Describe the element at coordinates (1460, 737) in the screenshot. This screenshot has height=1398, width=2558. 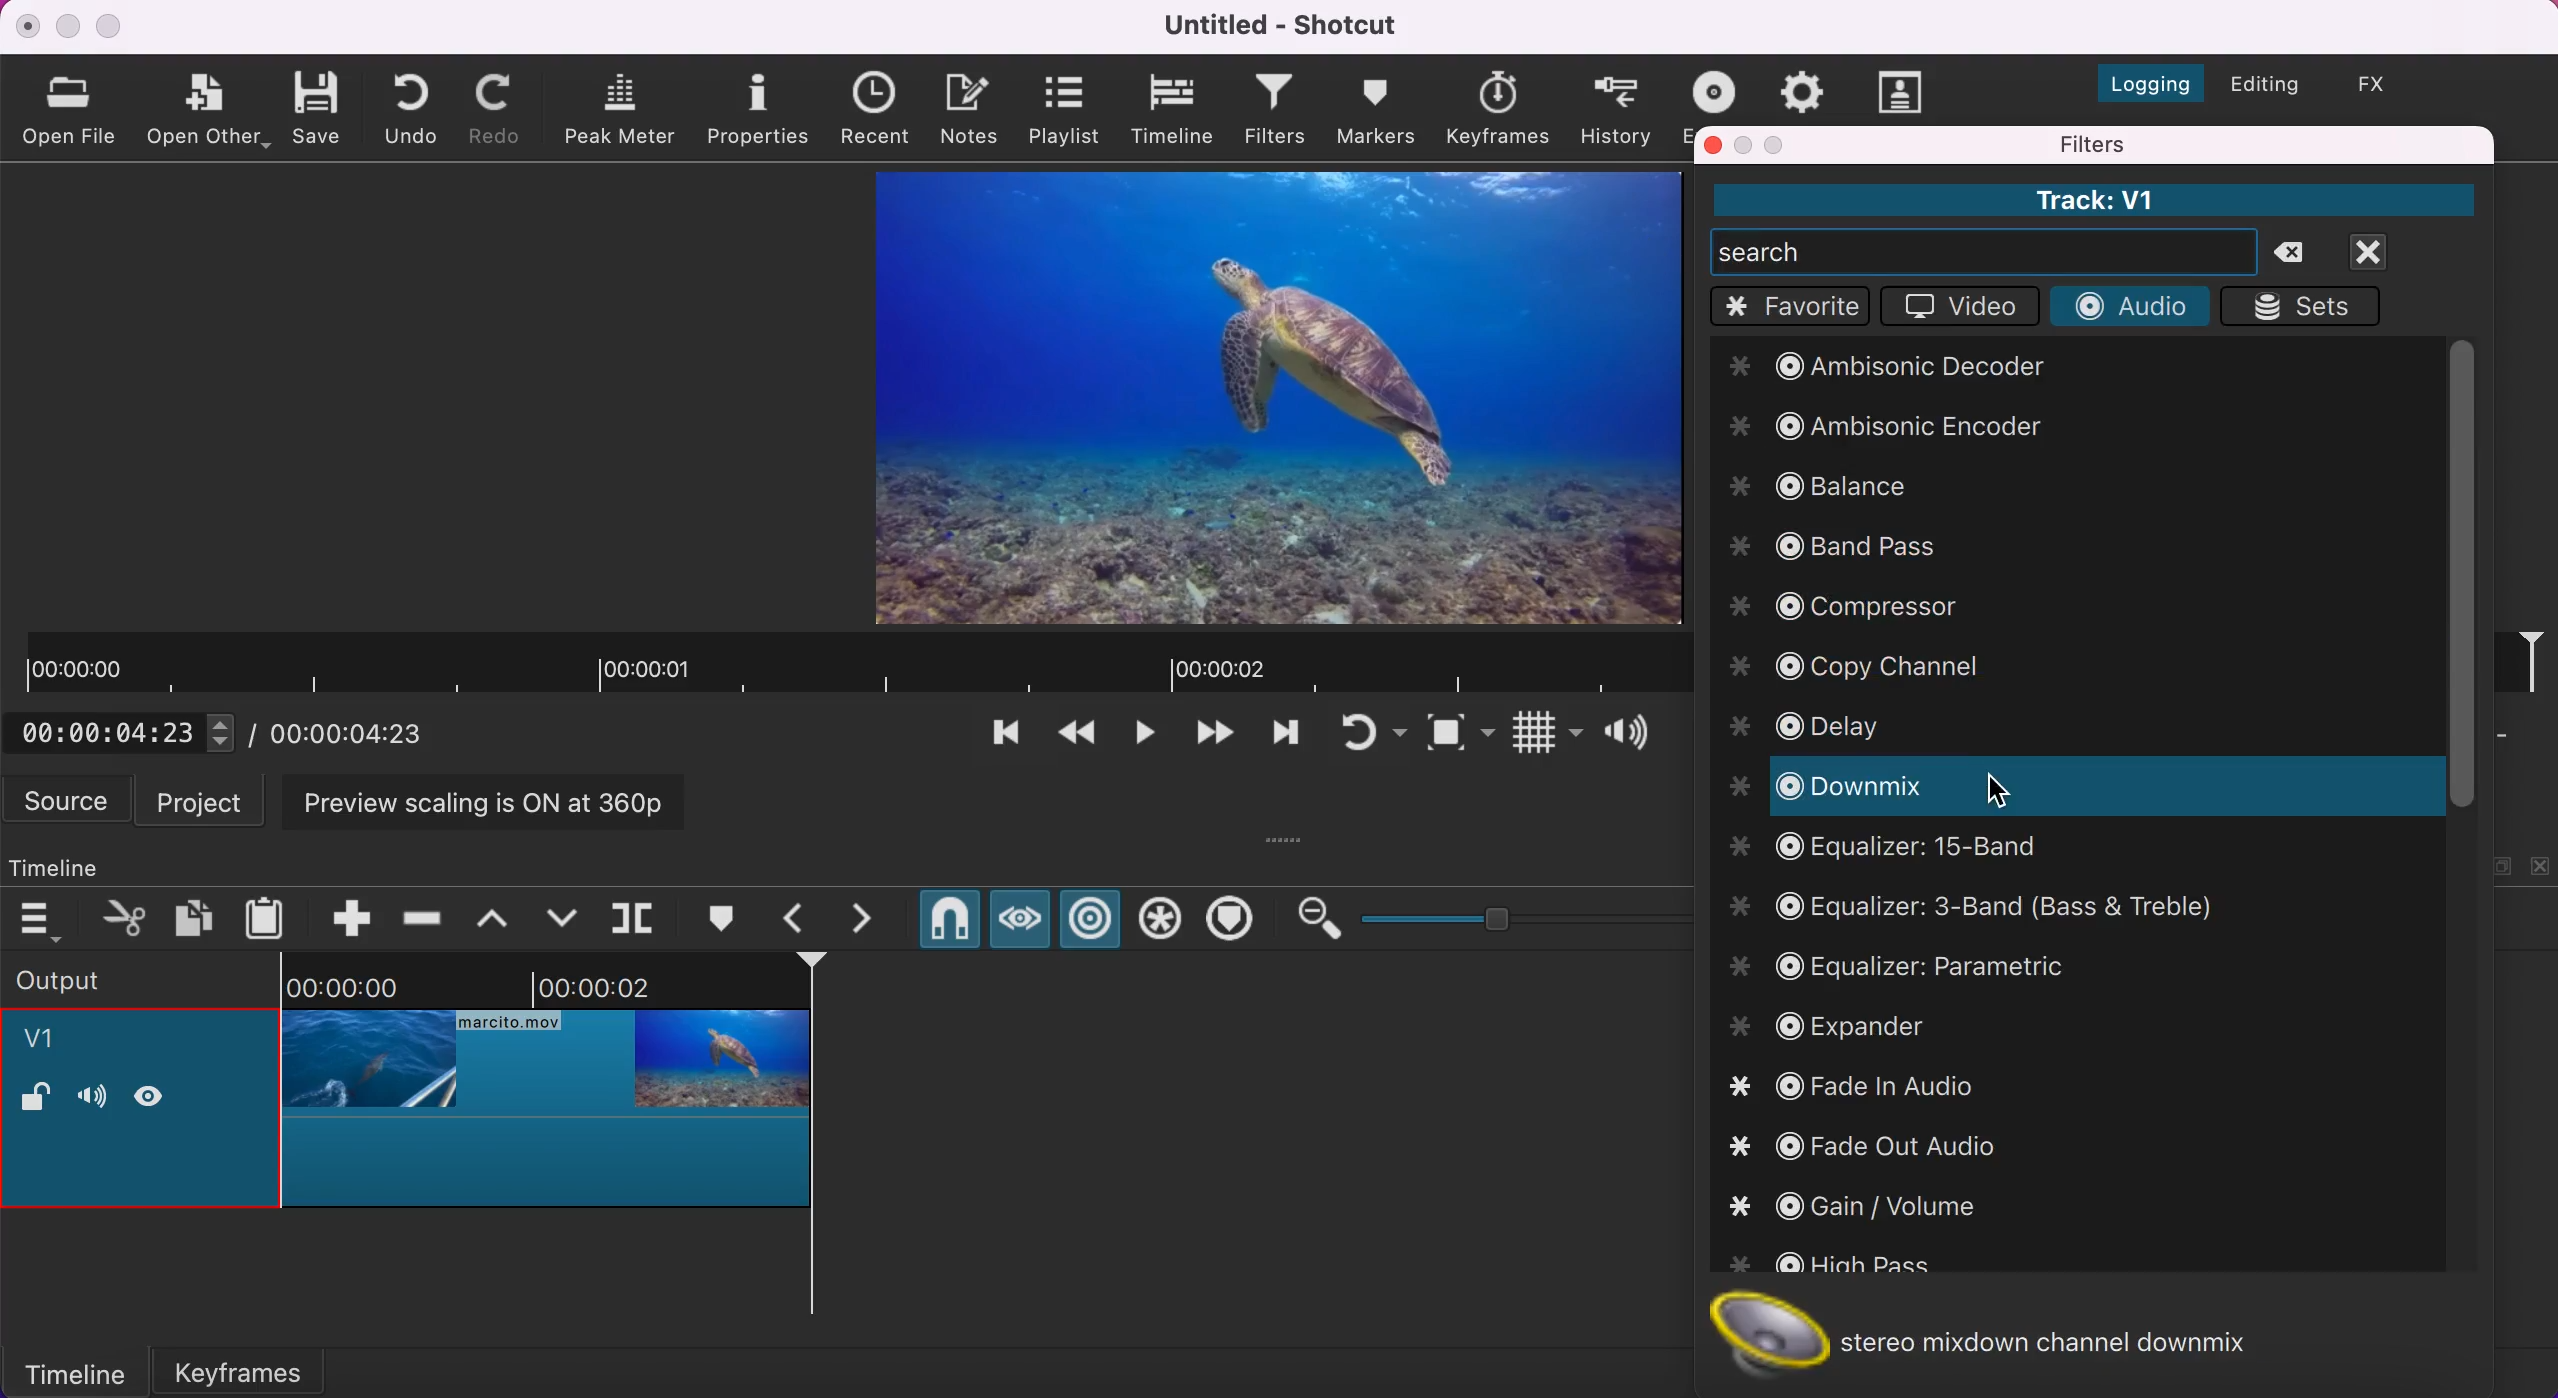
I see `toggle zoom` at that location.